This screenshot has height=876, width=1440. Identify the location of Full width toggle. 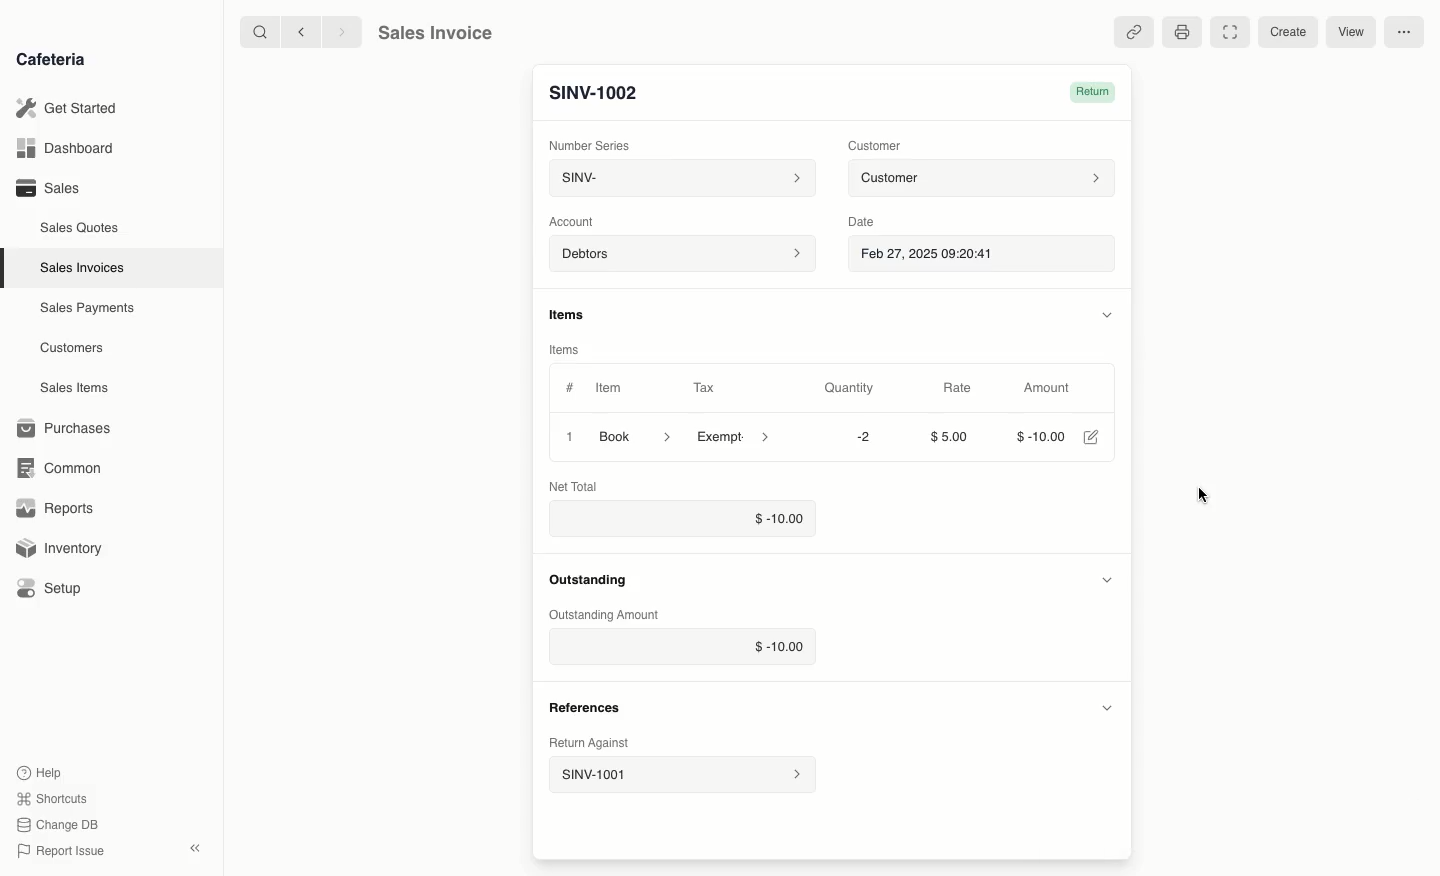
(1229, 31).